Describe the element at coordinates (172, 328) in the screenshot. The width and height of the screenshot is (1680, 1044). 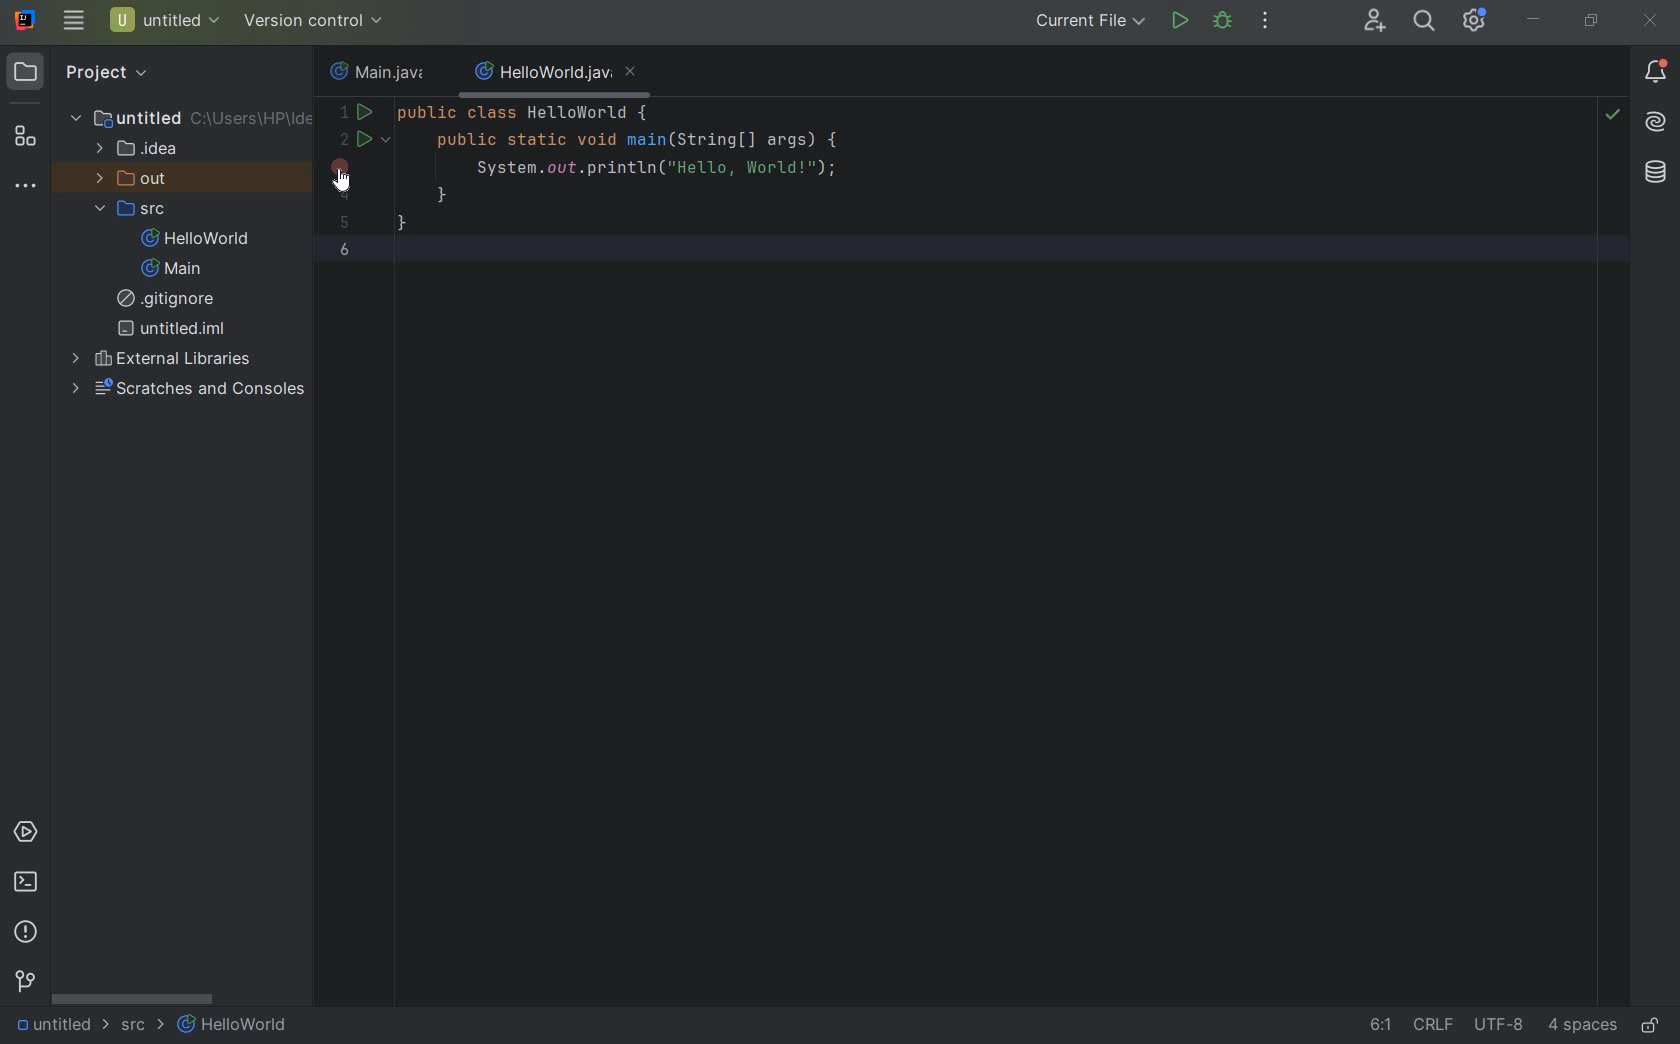
I see `untitled` at that location.